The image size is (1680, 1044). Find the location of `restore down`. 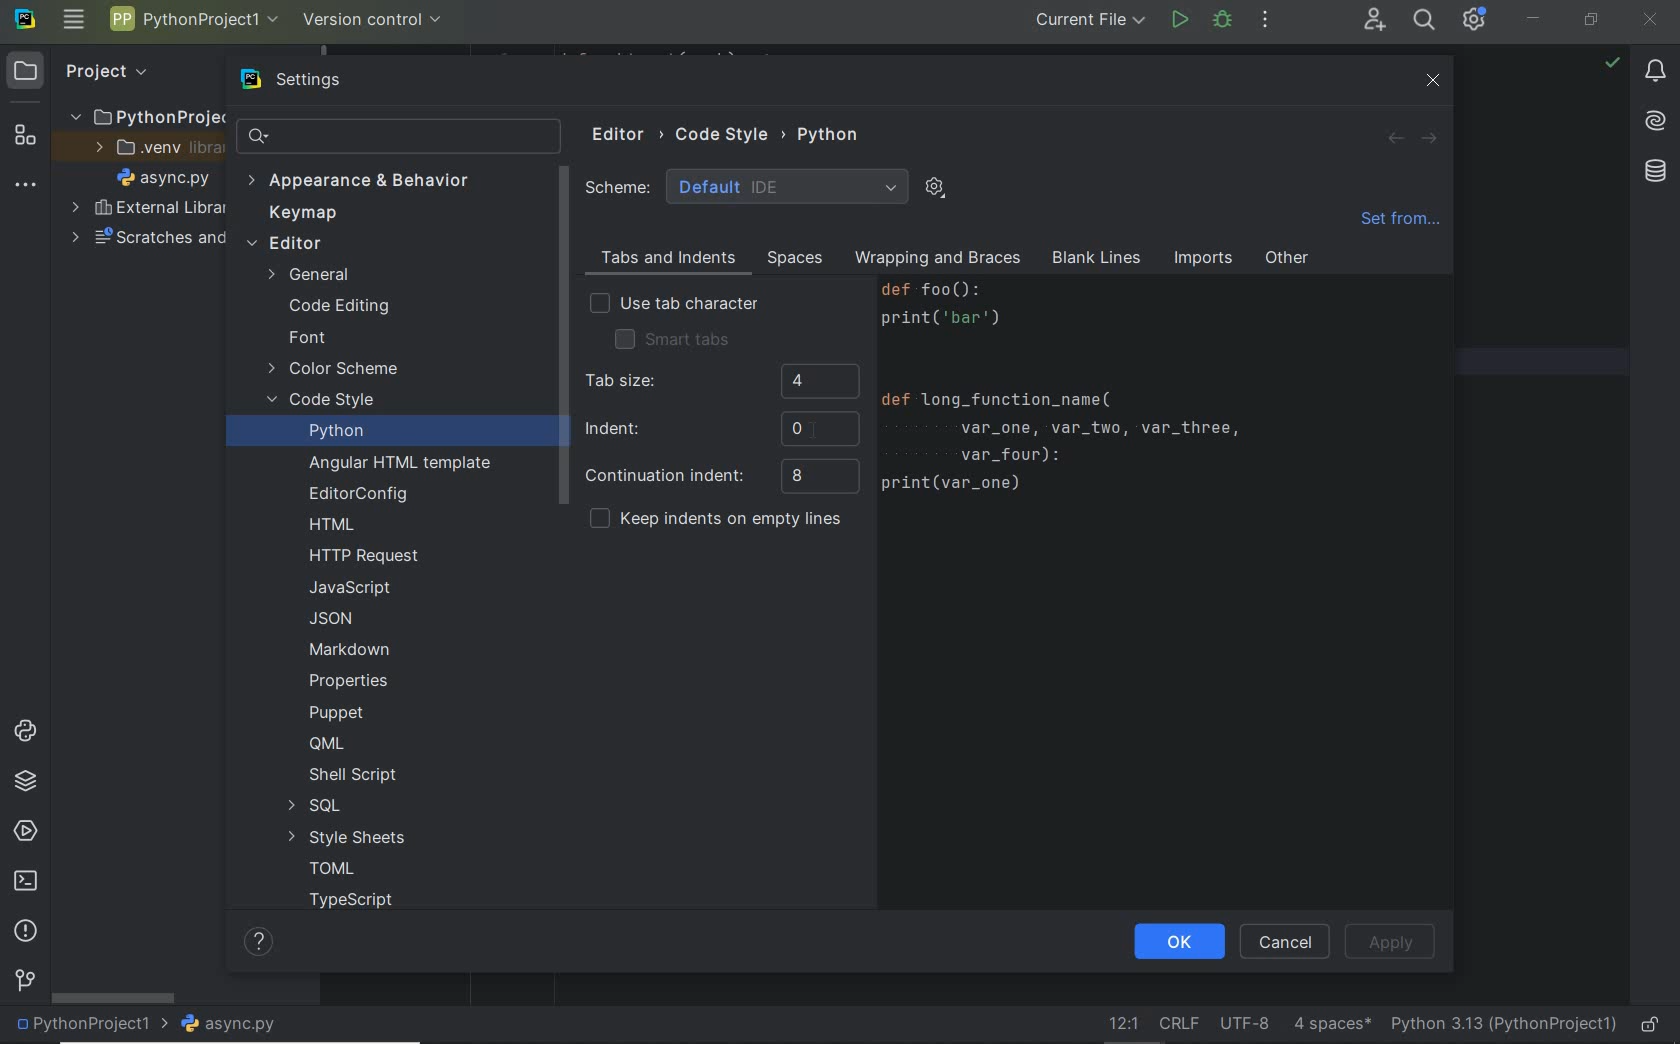

restore down is located at coordinates (1591, 24).